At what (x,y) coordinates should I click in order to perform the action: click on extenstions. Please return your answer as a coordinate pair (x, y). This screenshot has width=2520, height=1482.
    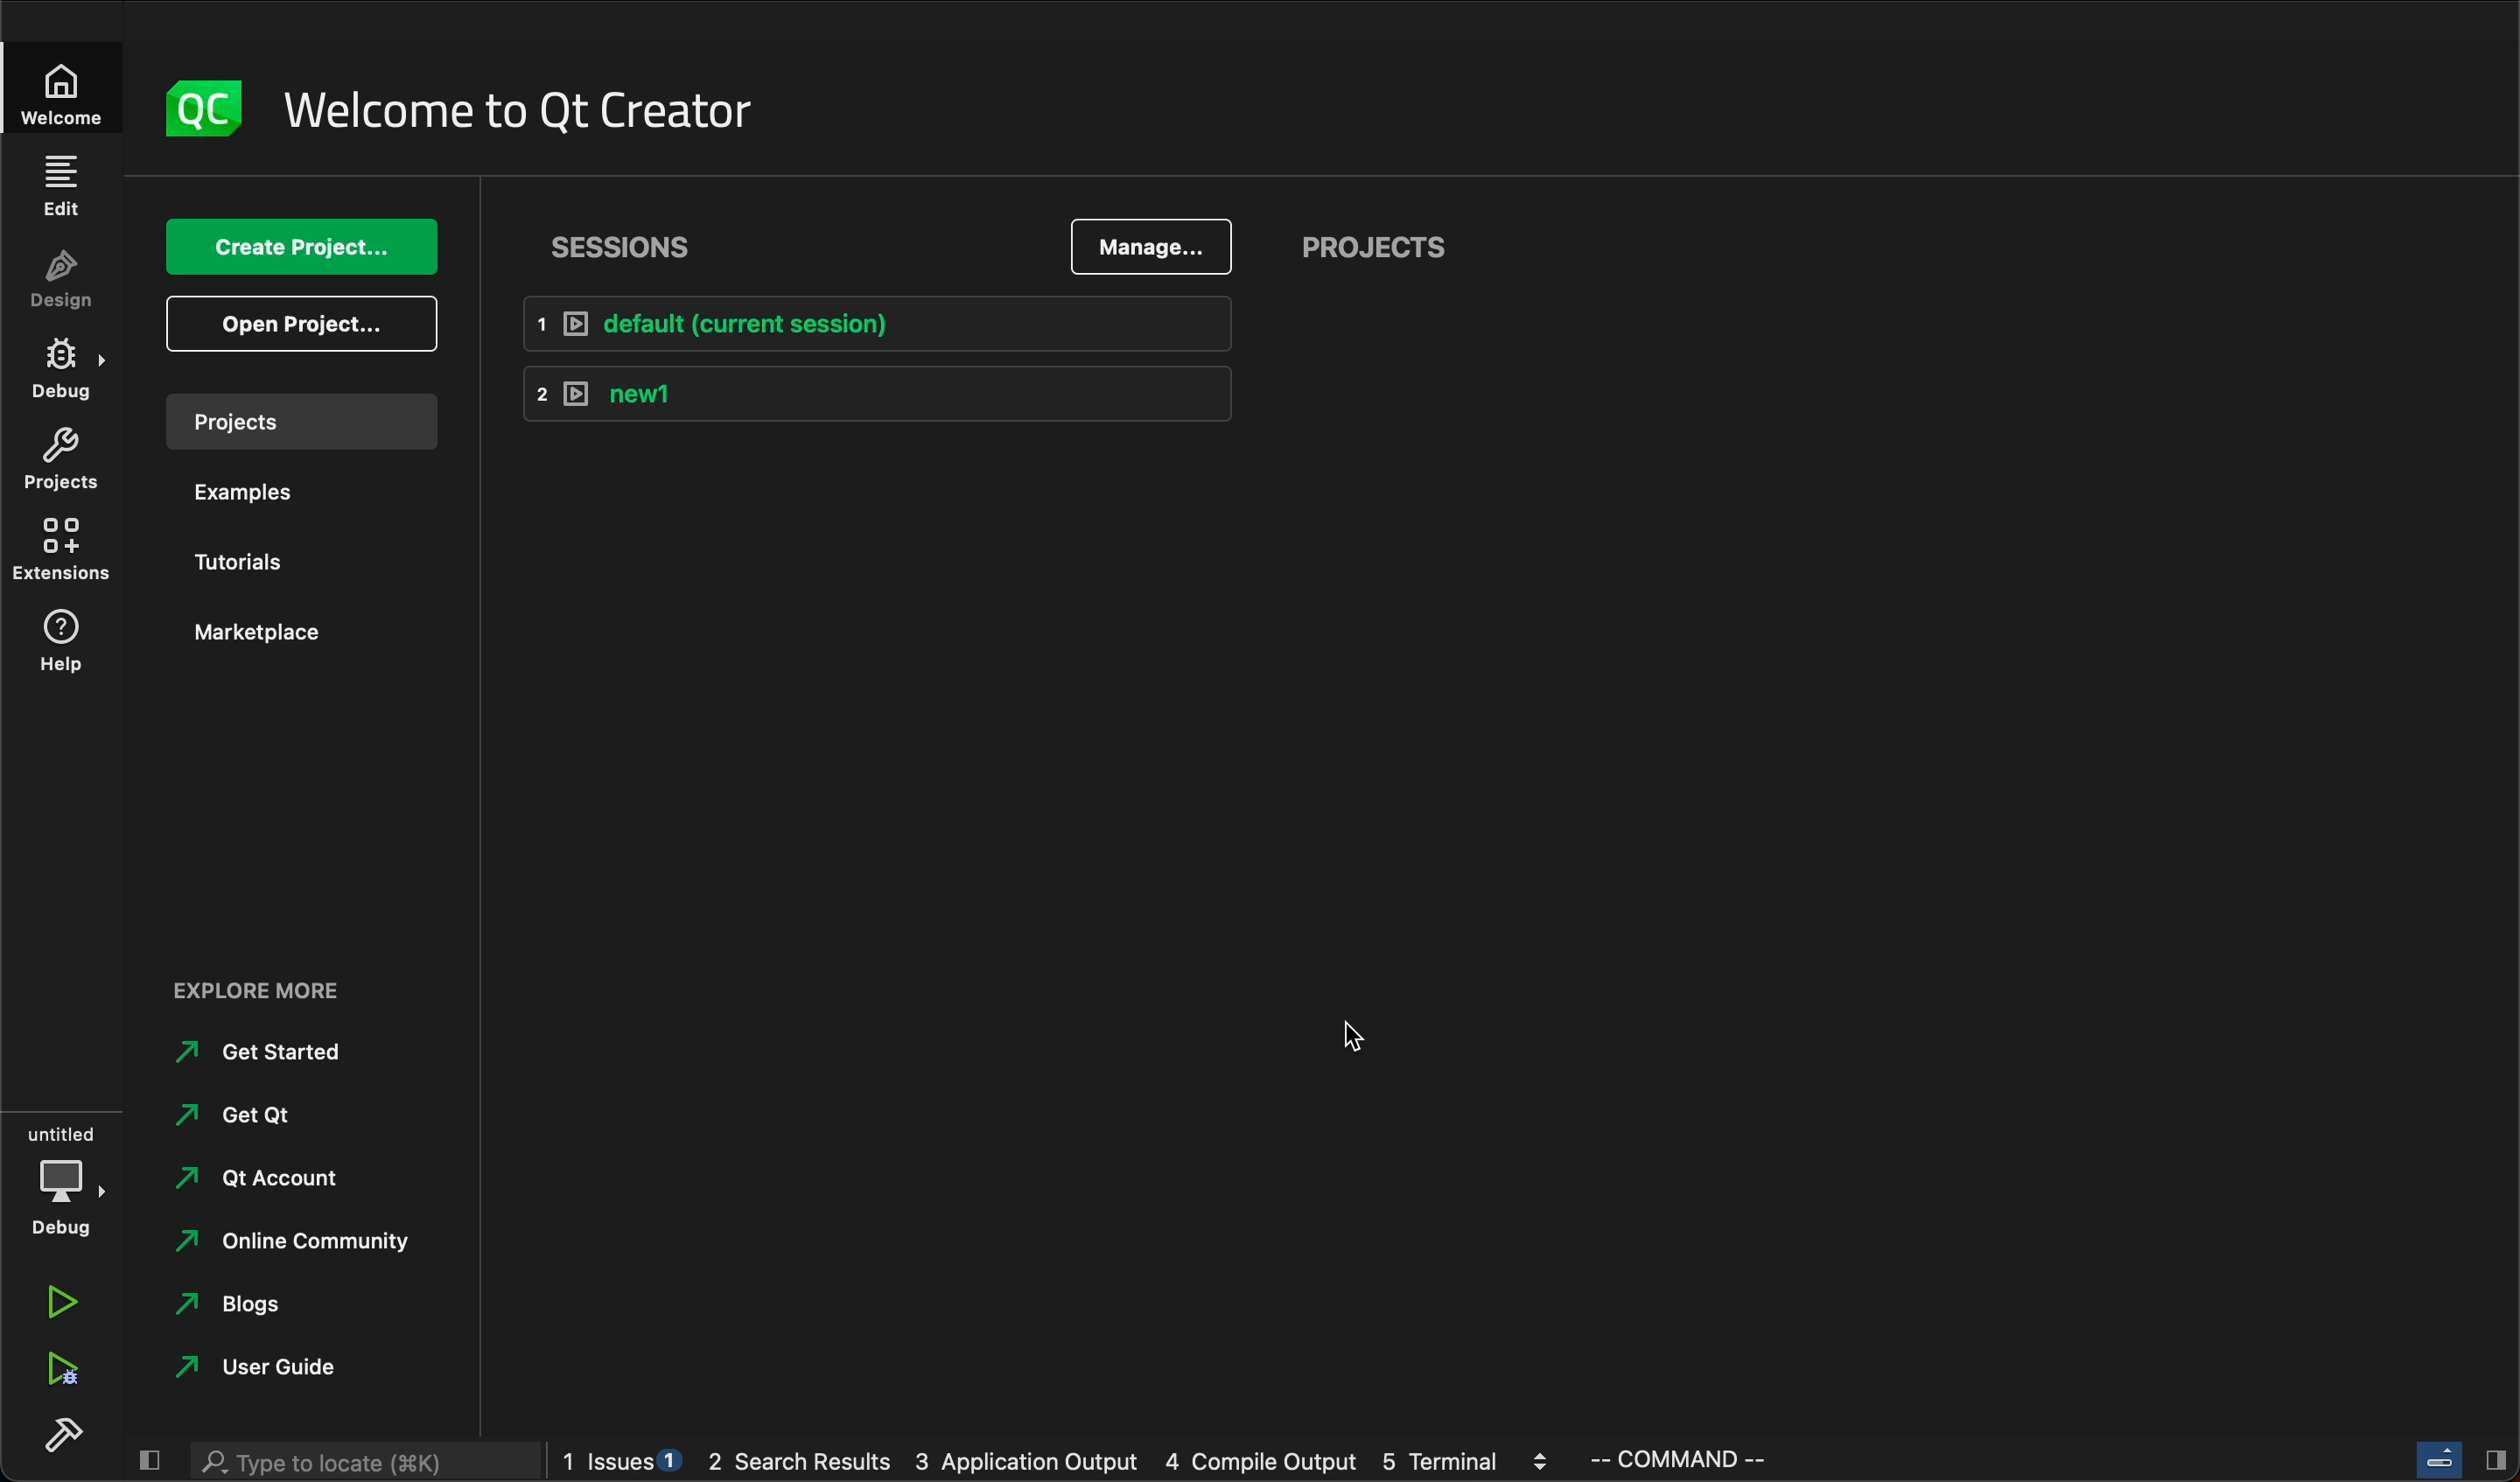
    Looking at the image, I should click on (59, 548).